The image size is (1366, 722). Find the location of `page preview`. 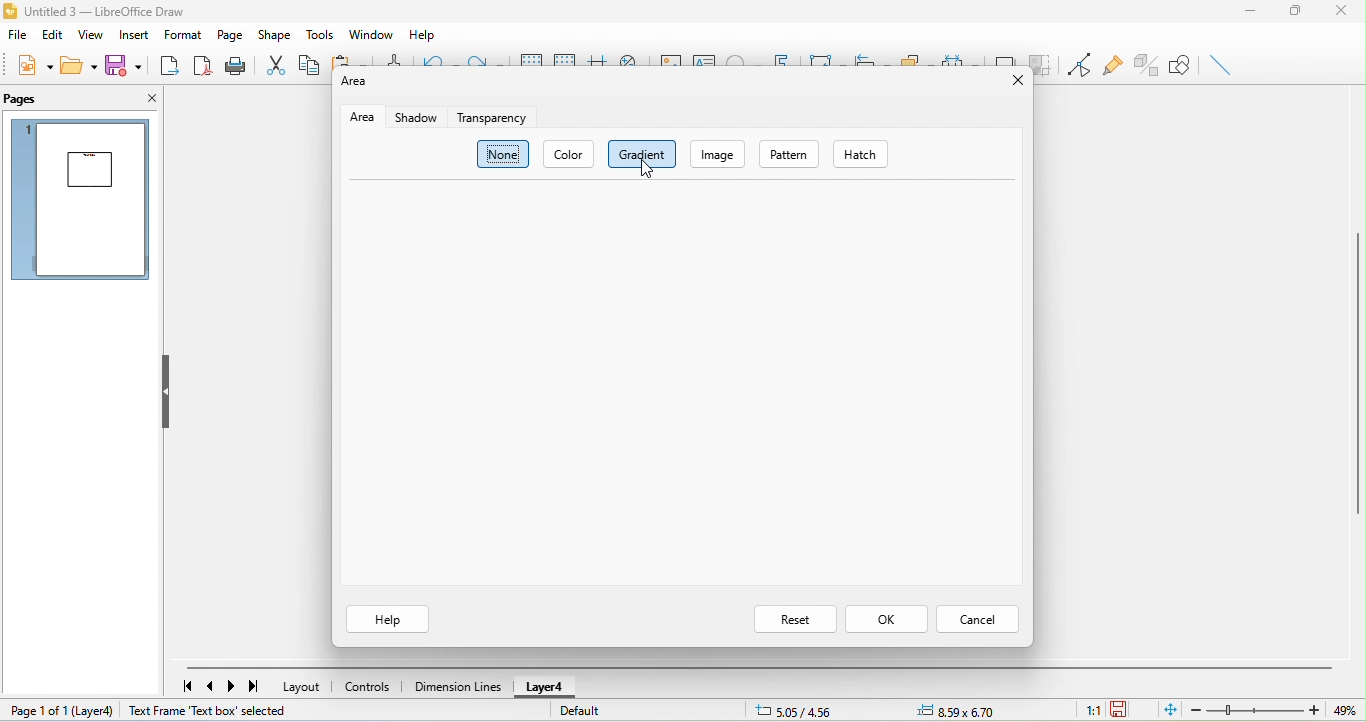

page preview is located at coordinates (78, 201).